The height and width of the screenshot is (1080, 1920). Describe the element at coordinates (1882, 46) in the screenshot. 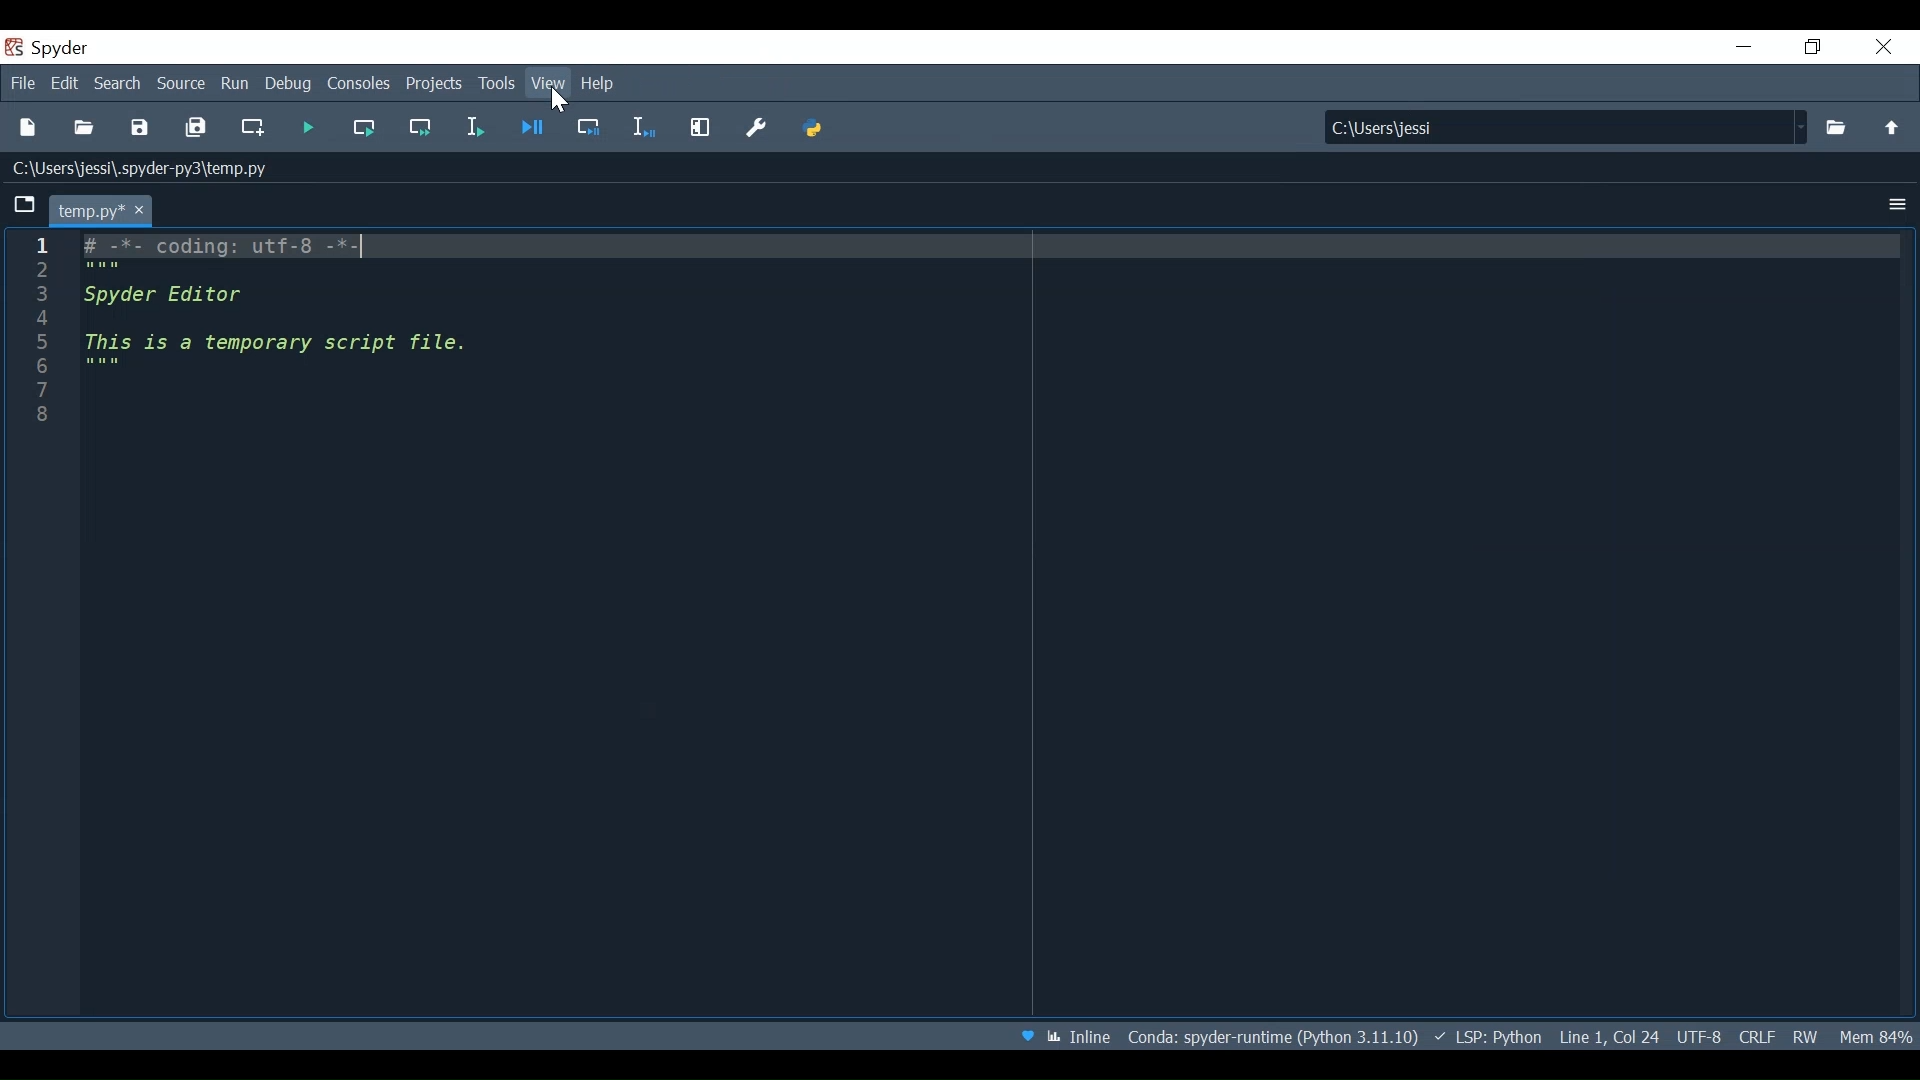

I see `Close` at that location.